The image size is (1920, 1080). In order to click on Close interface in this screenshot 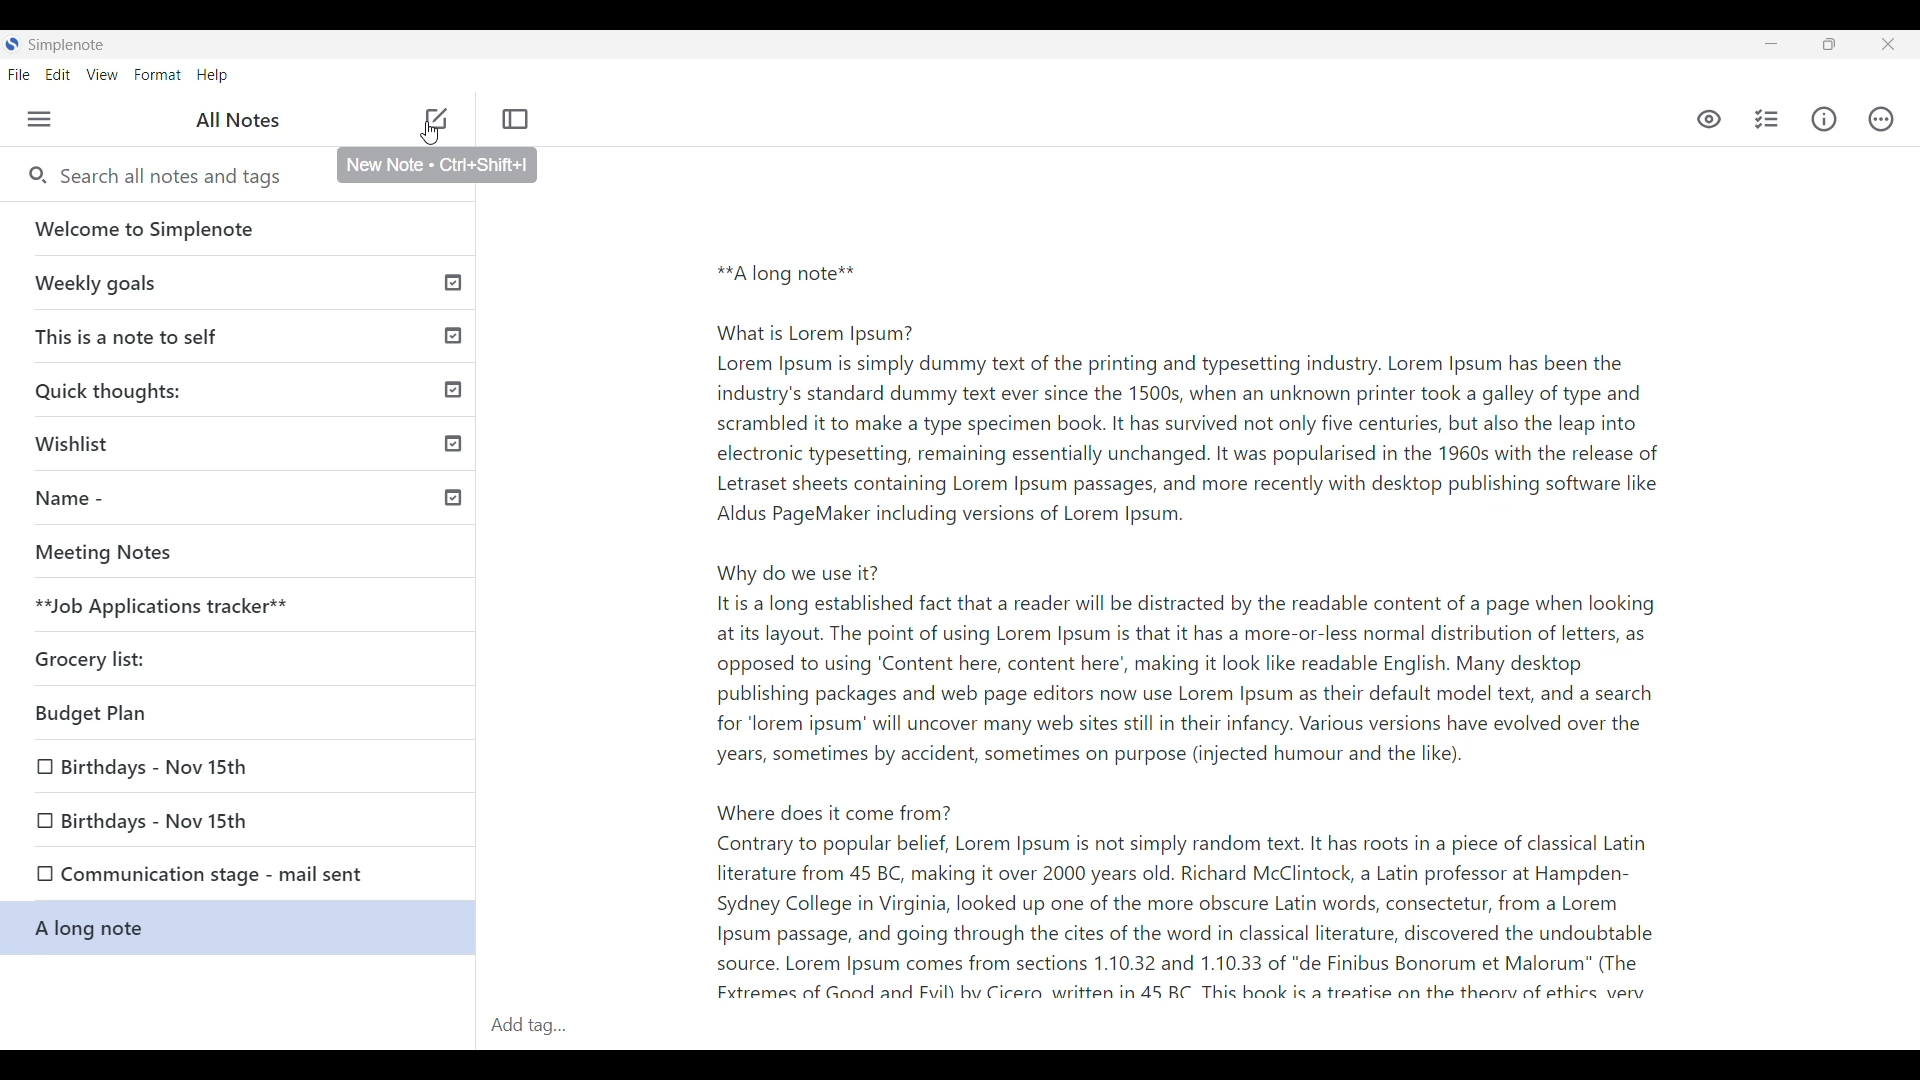, I will do `click(1887, 44)`.